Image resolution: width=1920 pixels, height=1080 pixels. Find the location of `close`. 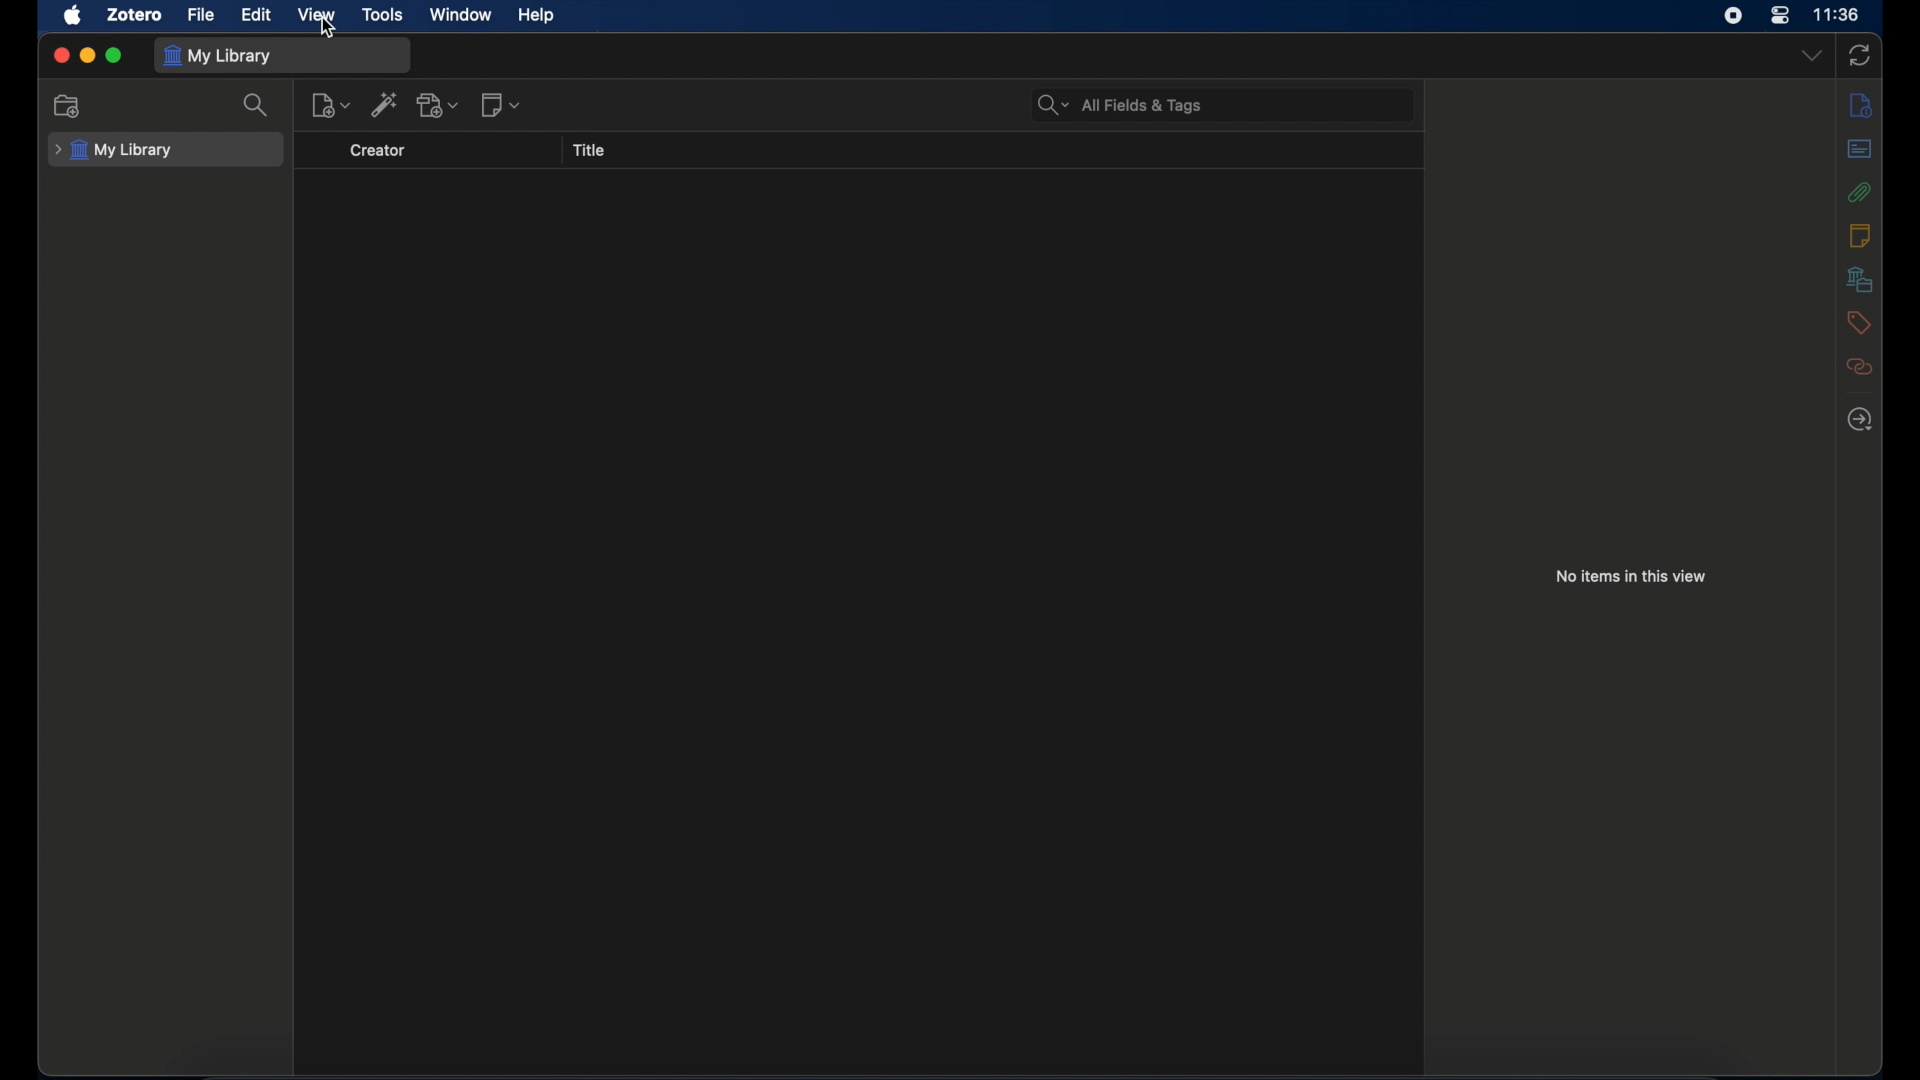

close is located at coordinates (61, 55).